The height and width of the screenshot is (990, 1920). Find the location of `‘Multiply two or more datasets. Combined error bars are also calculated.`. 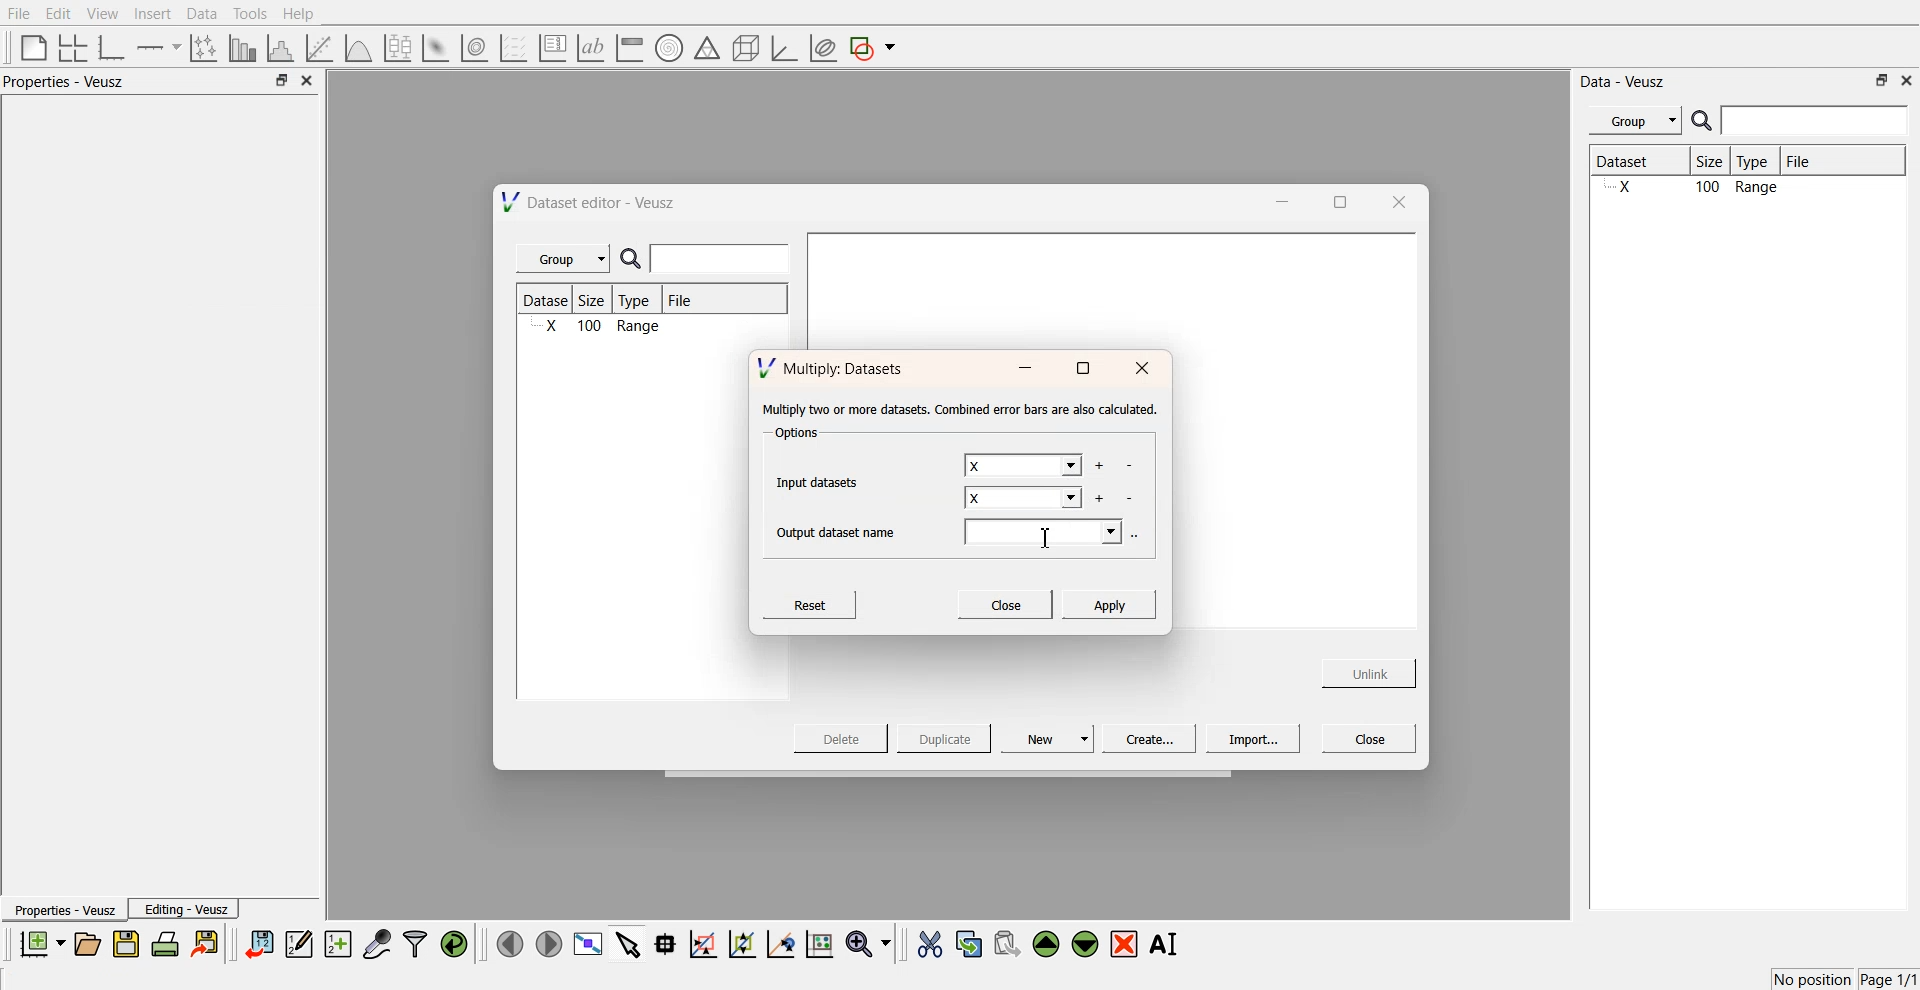

‘Multiply two or more datasets. Combined error bars are also calculated. is located at coordinates (960, 410).